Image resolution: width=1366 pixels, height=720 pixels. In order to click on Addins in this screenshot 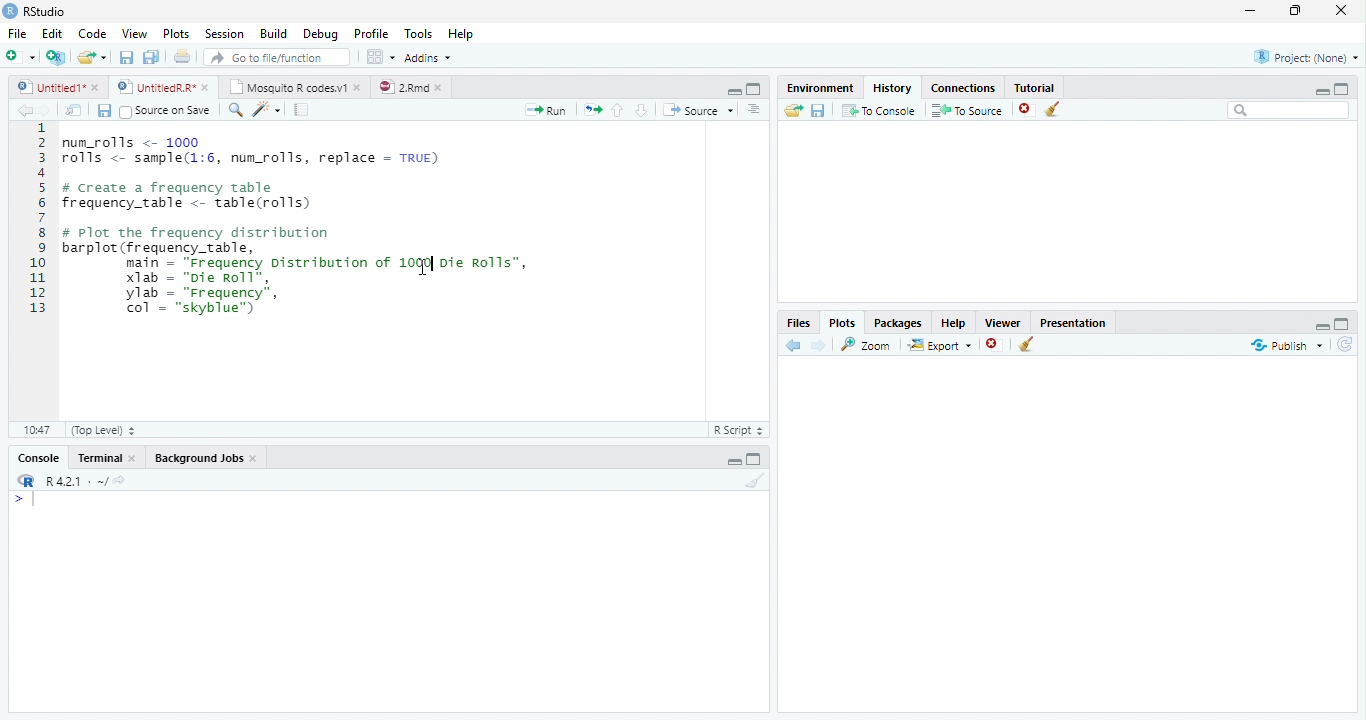, I will do `click(431, 56)`.